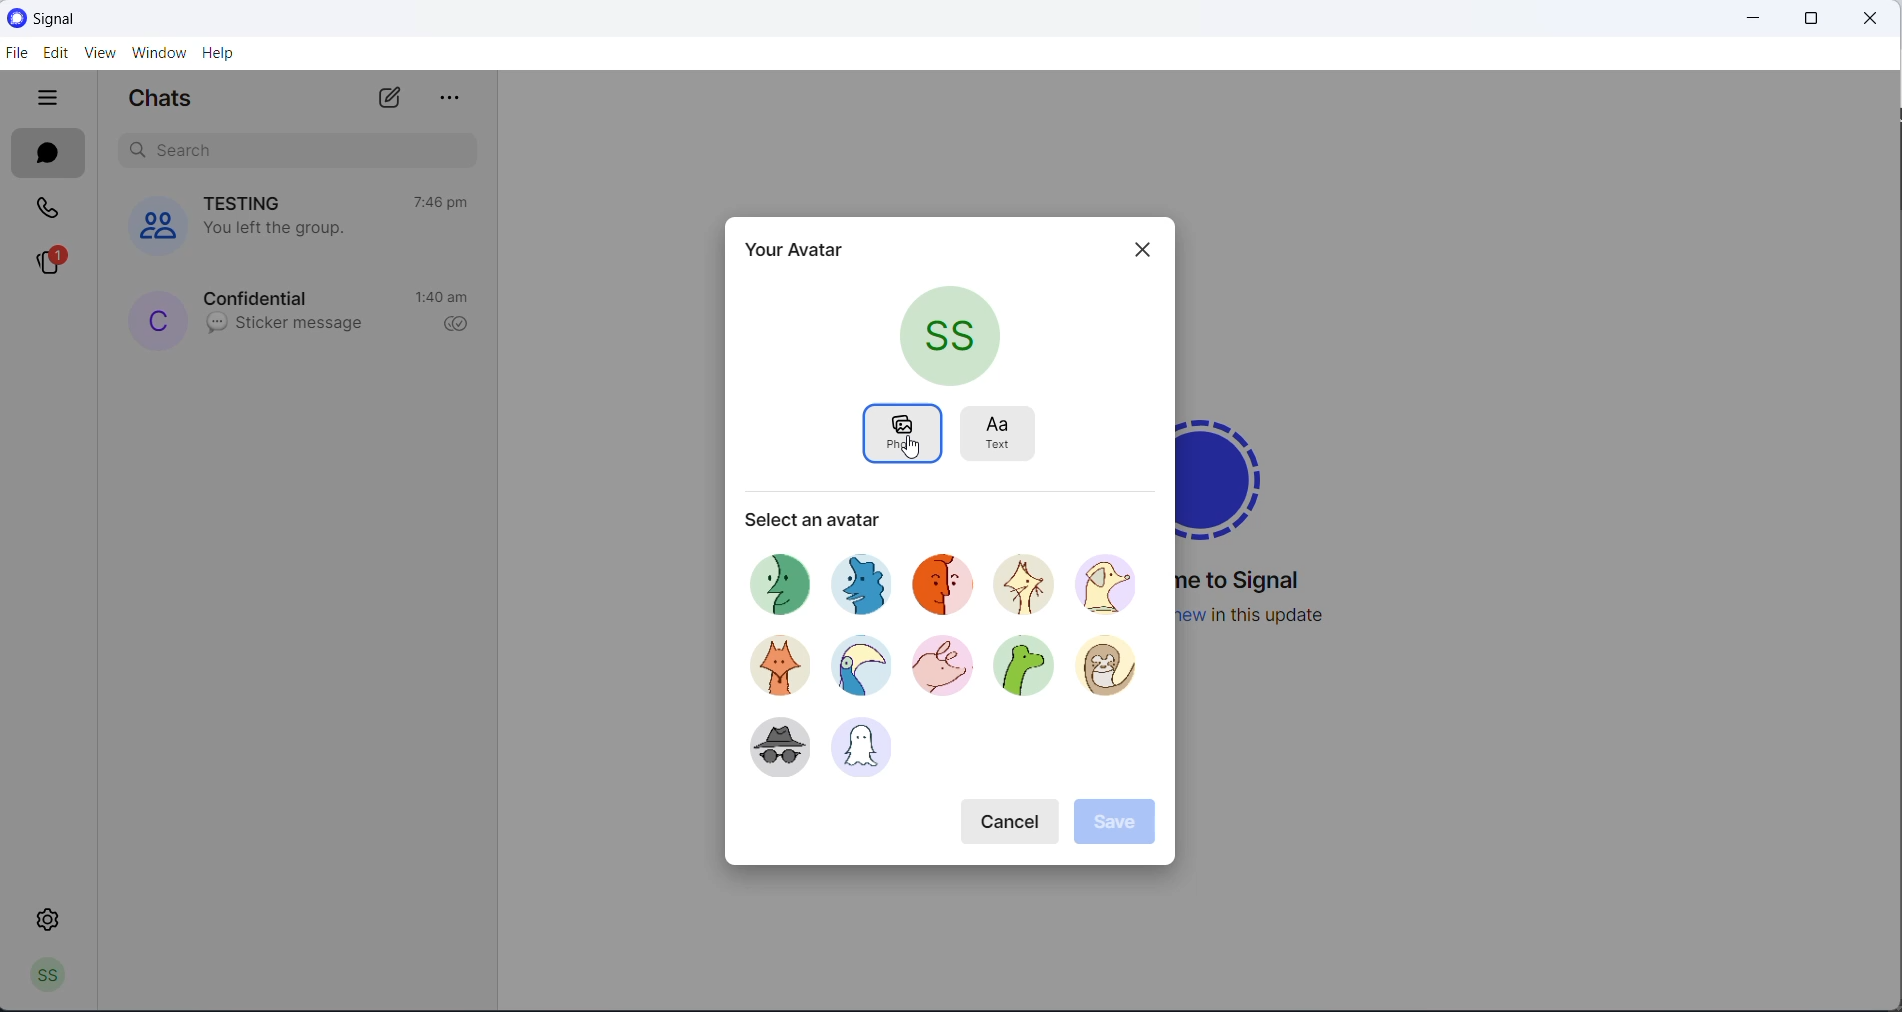  What do you see at coordinates (15, 52) in the screenshot?
I see `FILE` at bounding box center [15, 52].